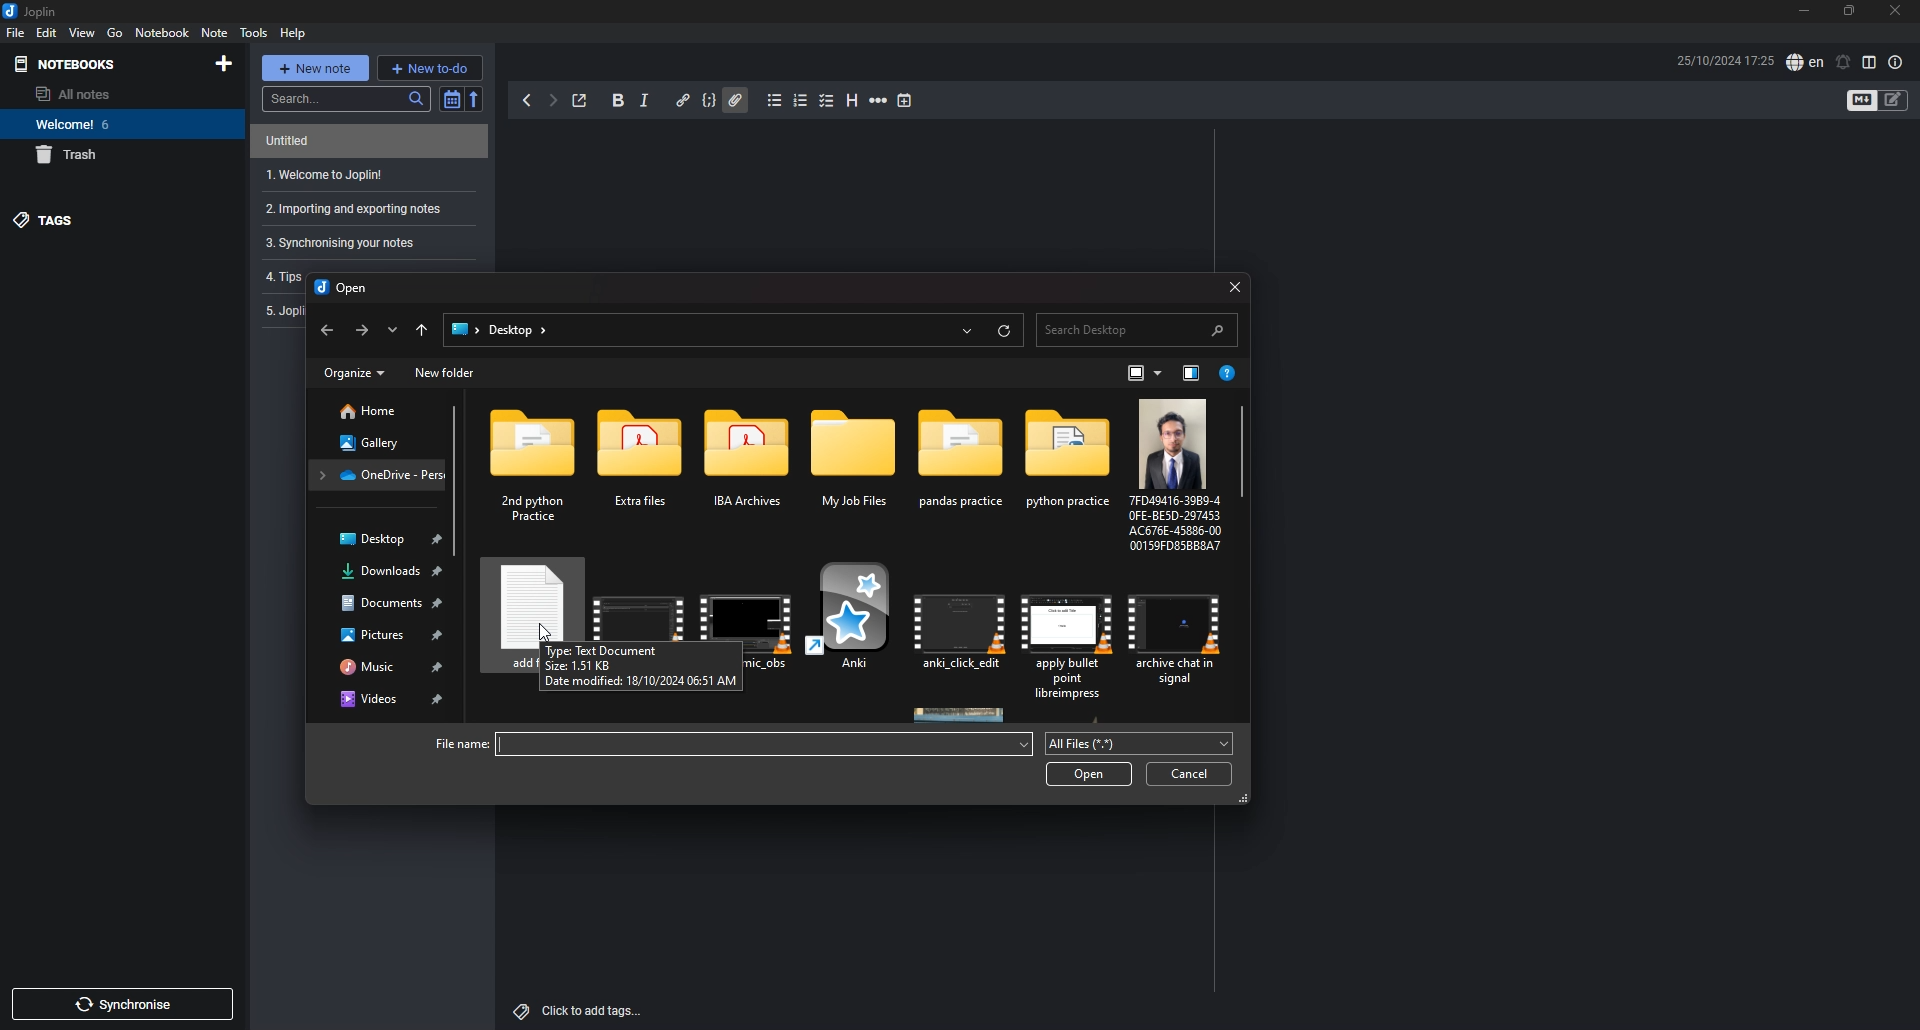 This screenshot has height=1030, width=1920. What do you see at coordinates (83, 32) in the screenshot?
I see `view` at bounding box center [83, 32].